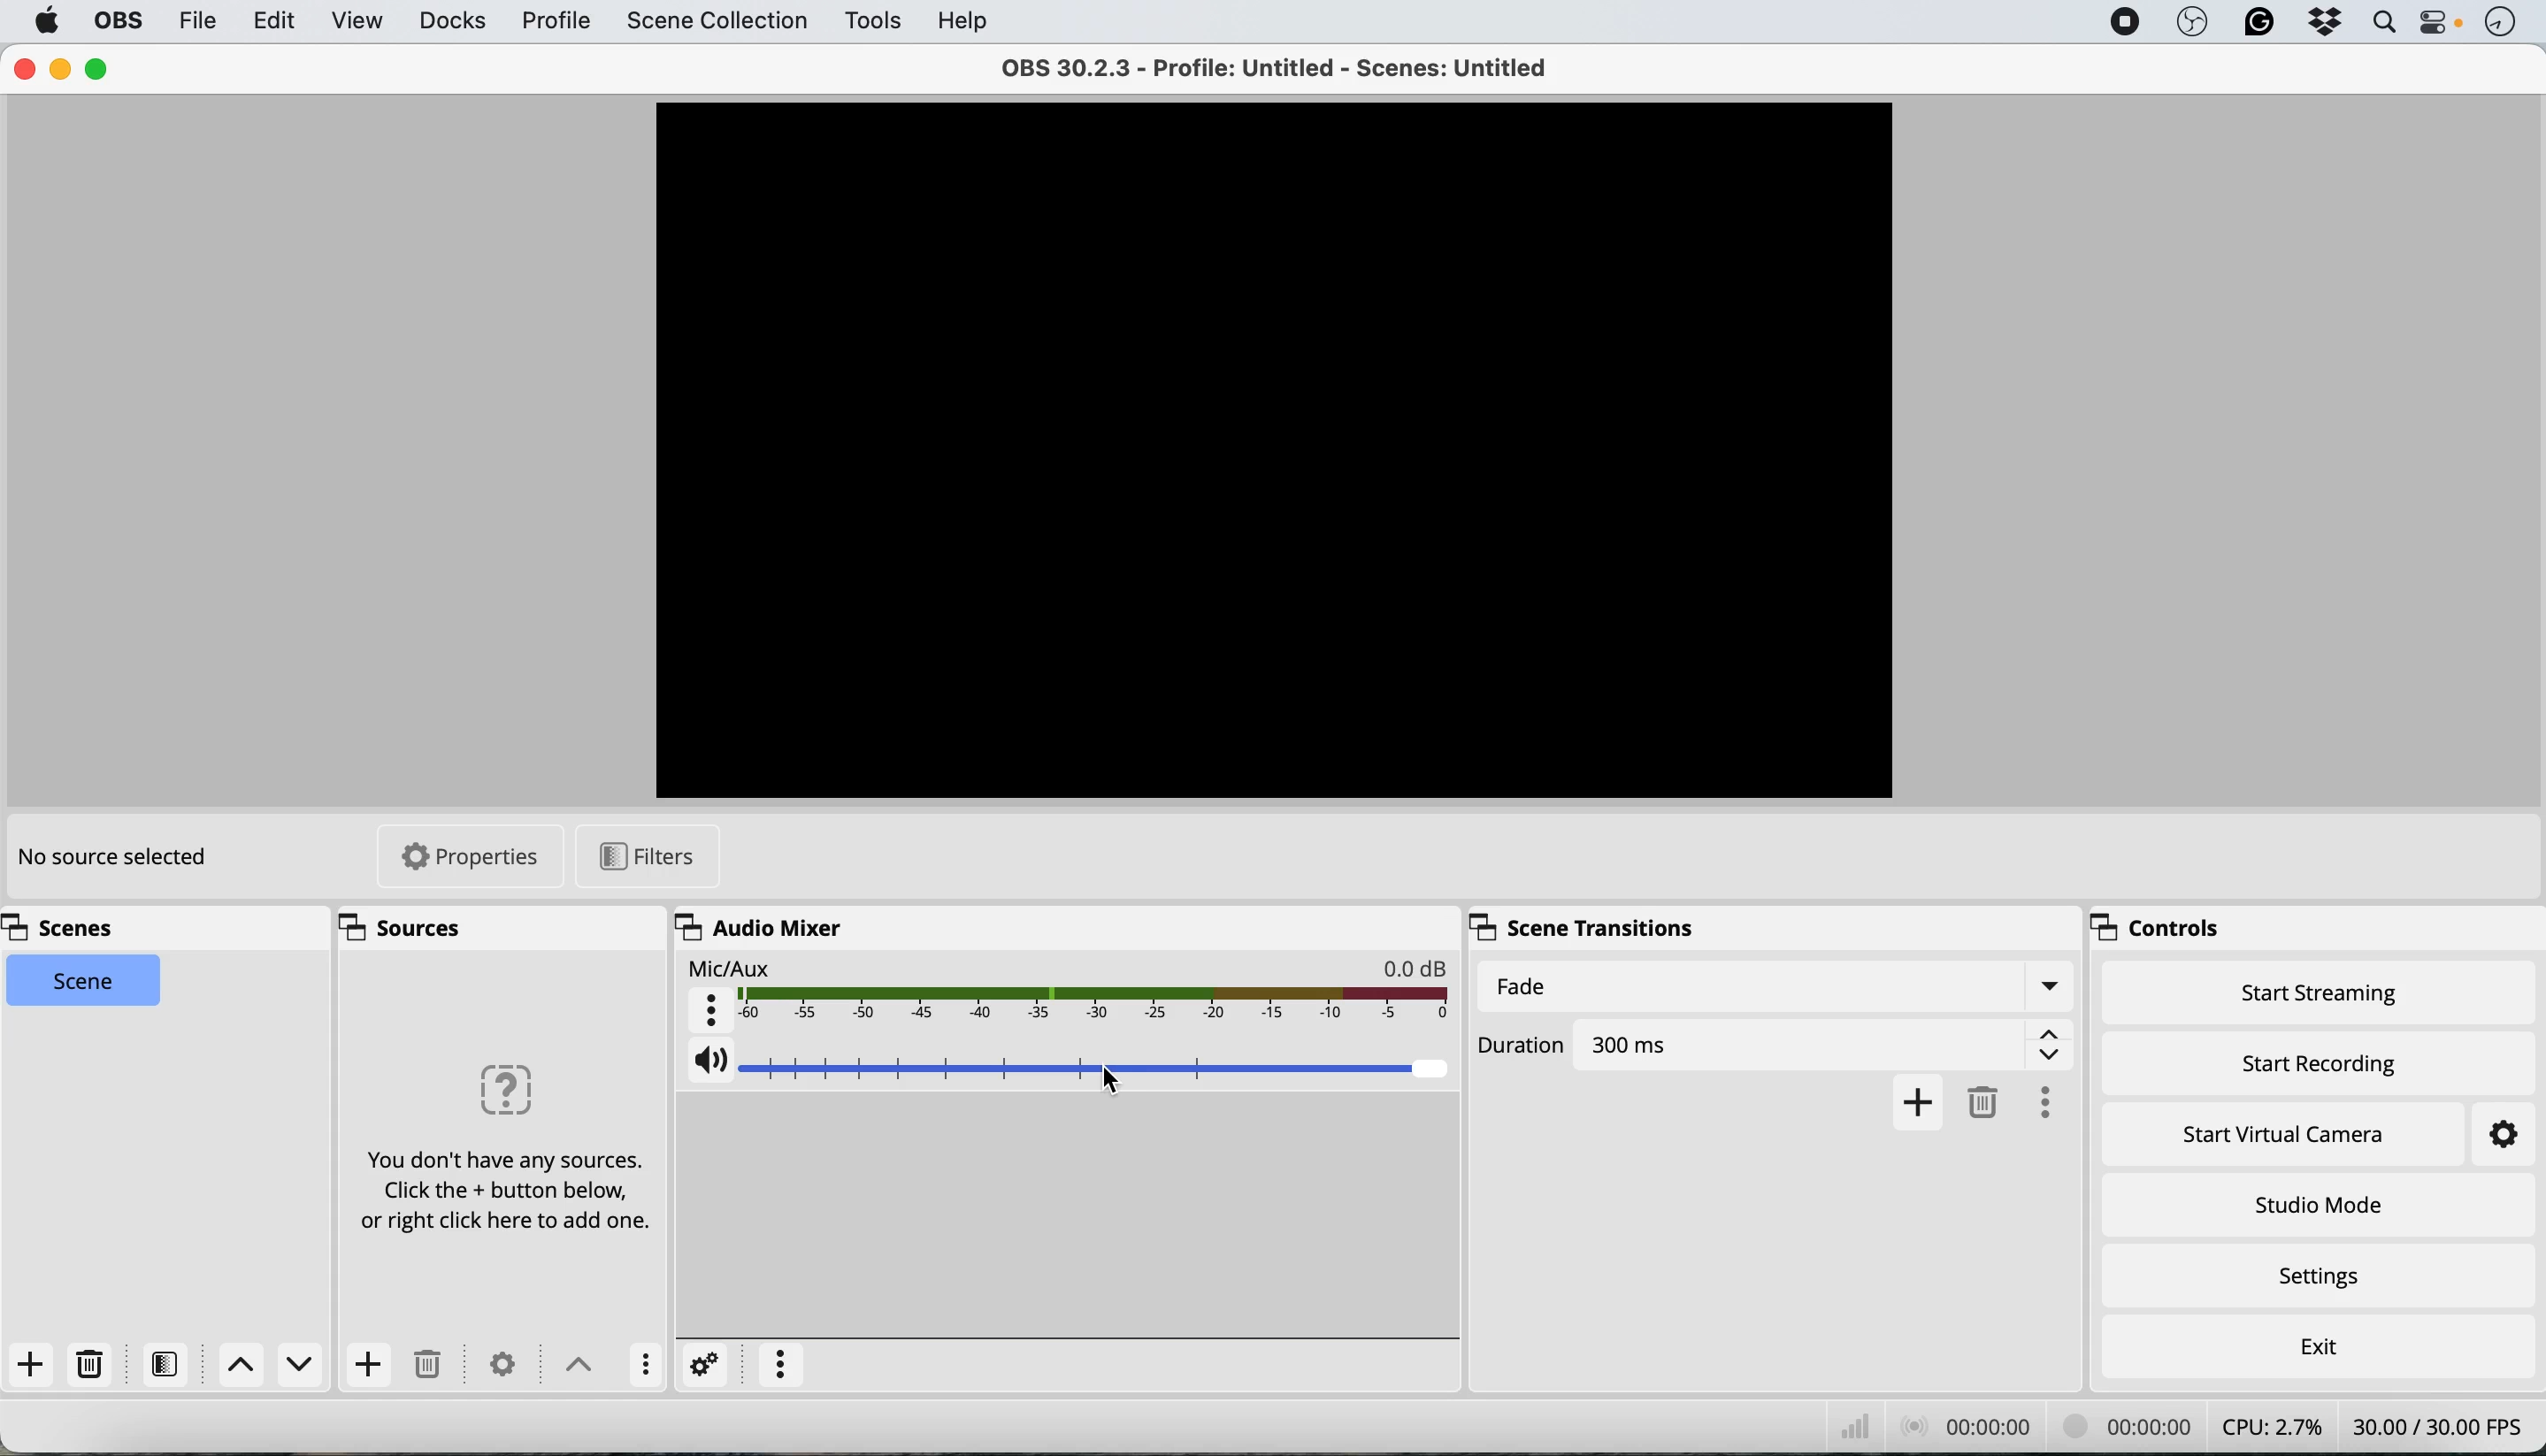  What do you see at coordinates (1777, 985) in the screenshot?
I see `fade` at bounding box center [1777, 985].